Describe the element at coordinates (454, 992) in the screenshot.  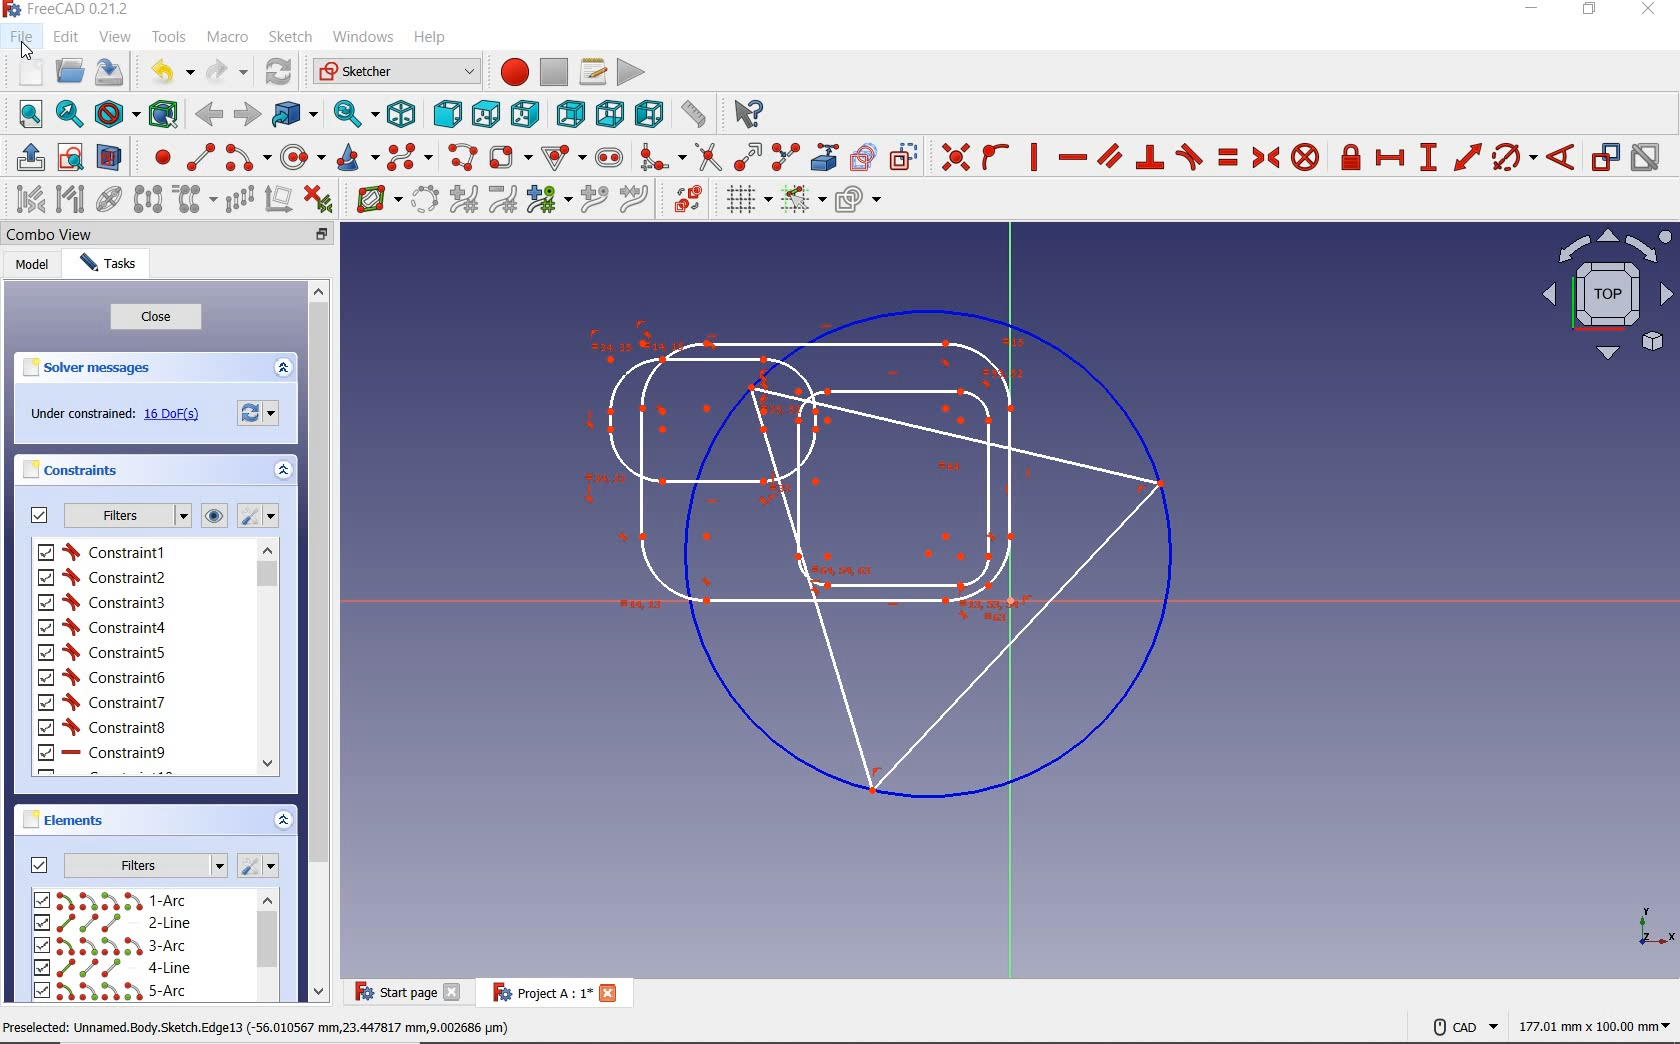
I see `close` at that location.